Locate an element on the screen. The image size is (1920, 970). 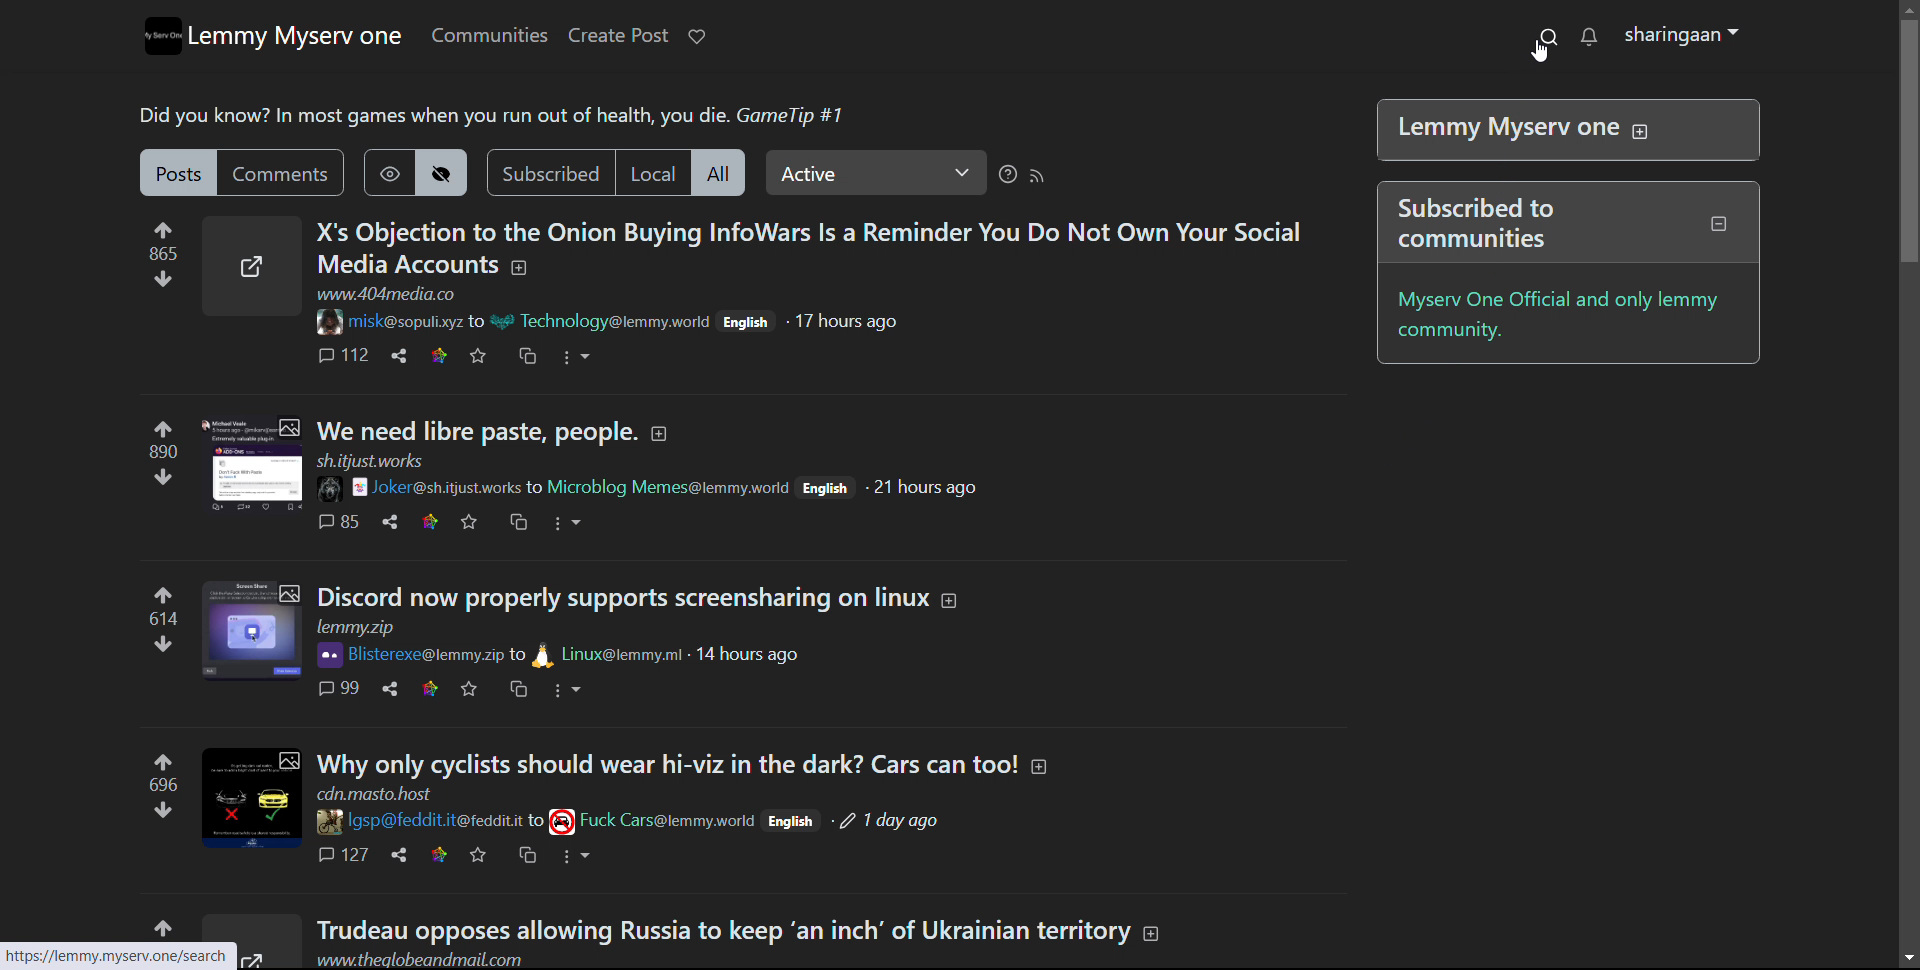
Active(select relevance) is located at coordinates (876, 172).